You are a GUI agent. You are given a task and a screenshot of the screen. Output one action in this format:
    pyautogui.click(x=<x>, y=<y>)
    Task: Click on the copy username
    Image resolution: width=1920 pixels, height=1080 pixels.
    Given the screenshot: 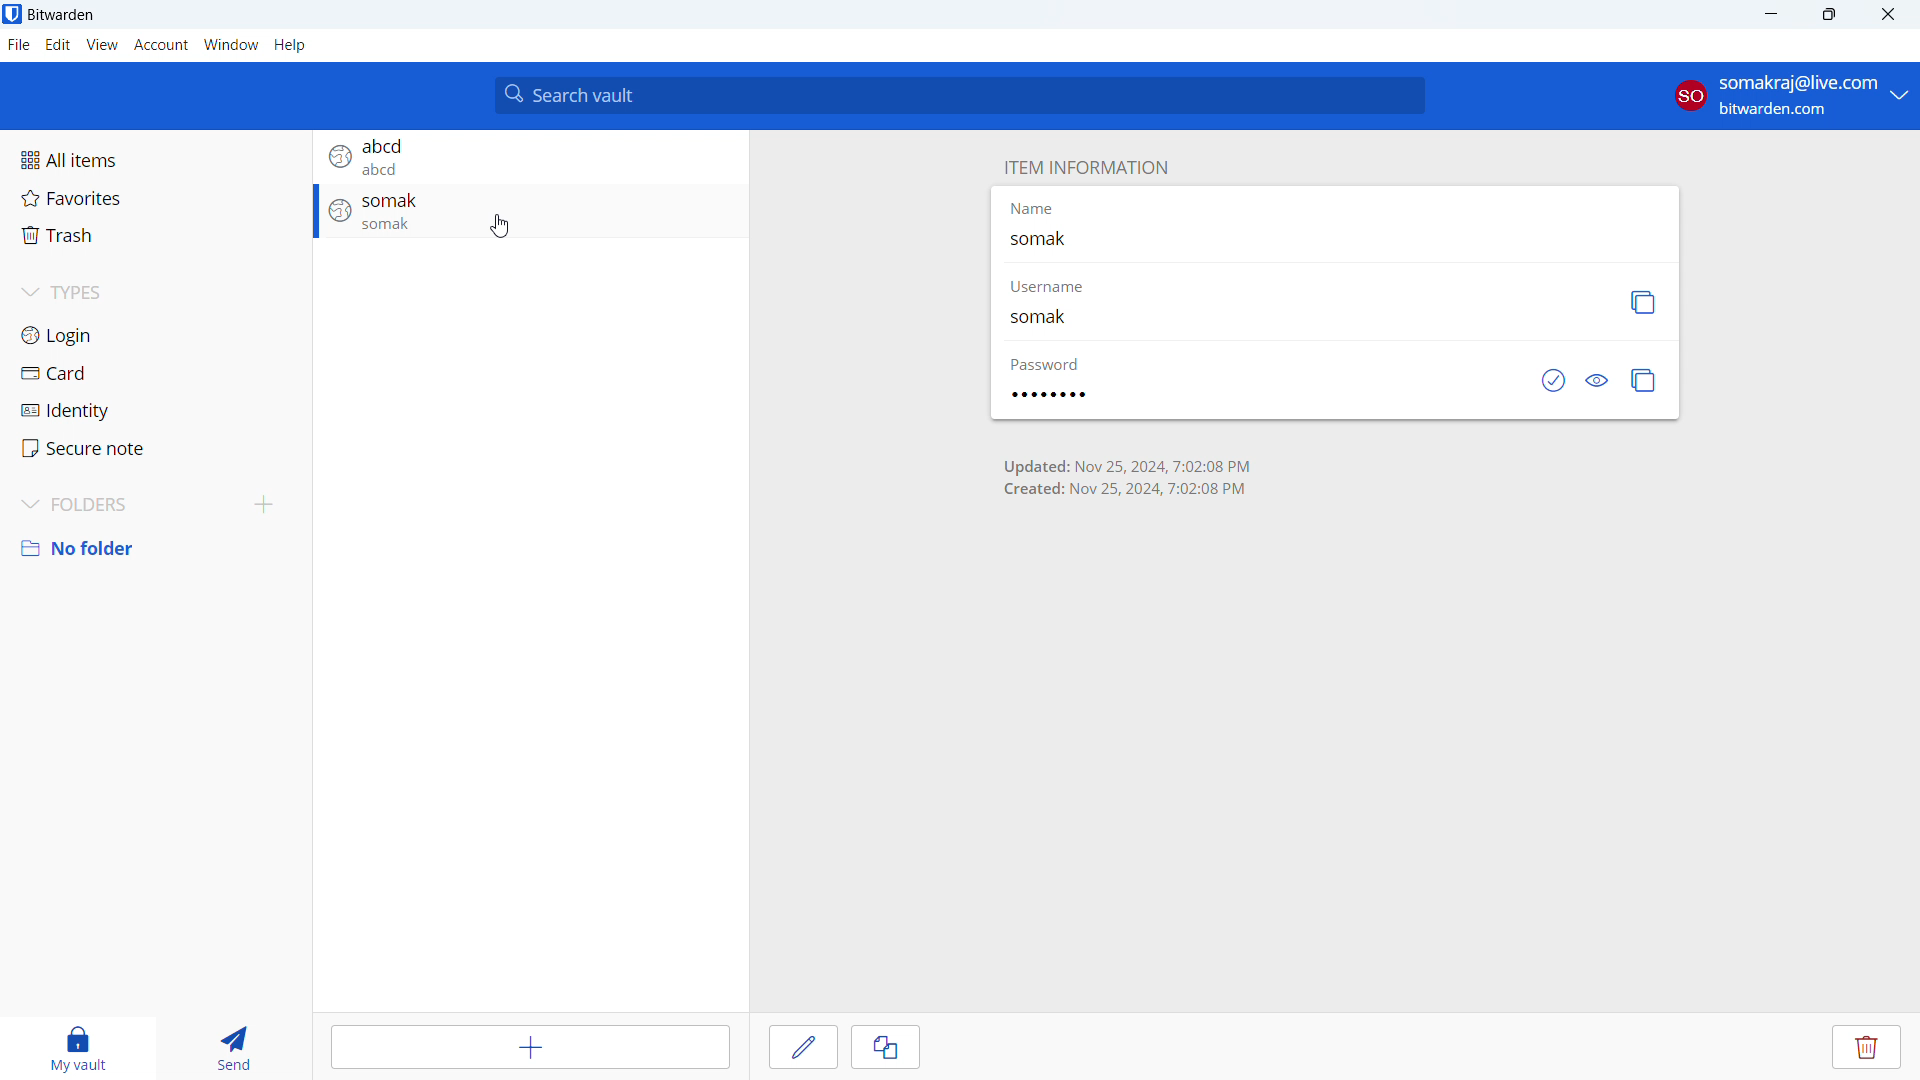 What is the action you would take?
    pyautogui.click(x=1644, y=303)
    